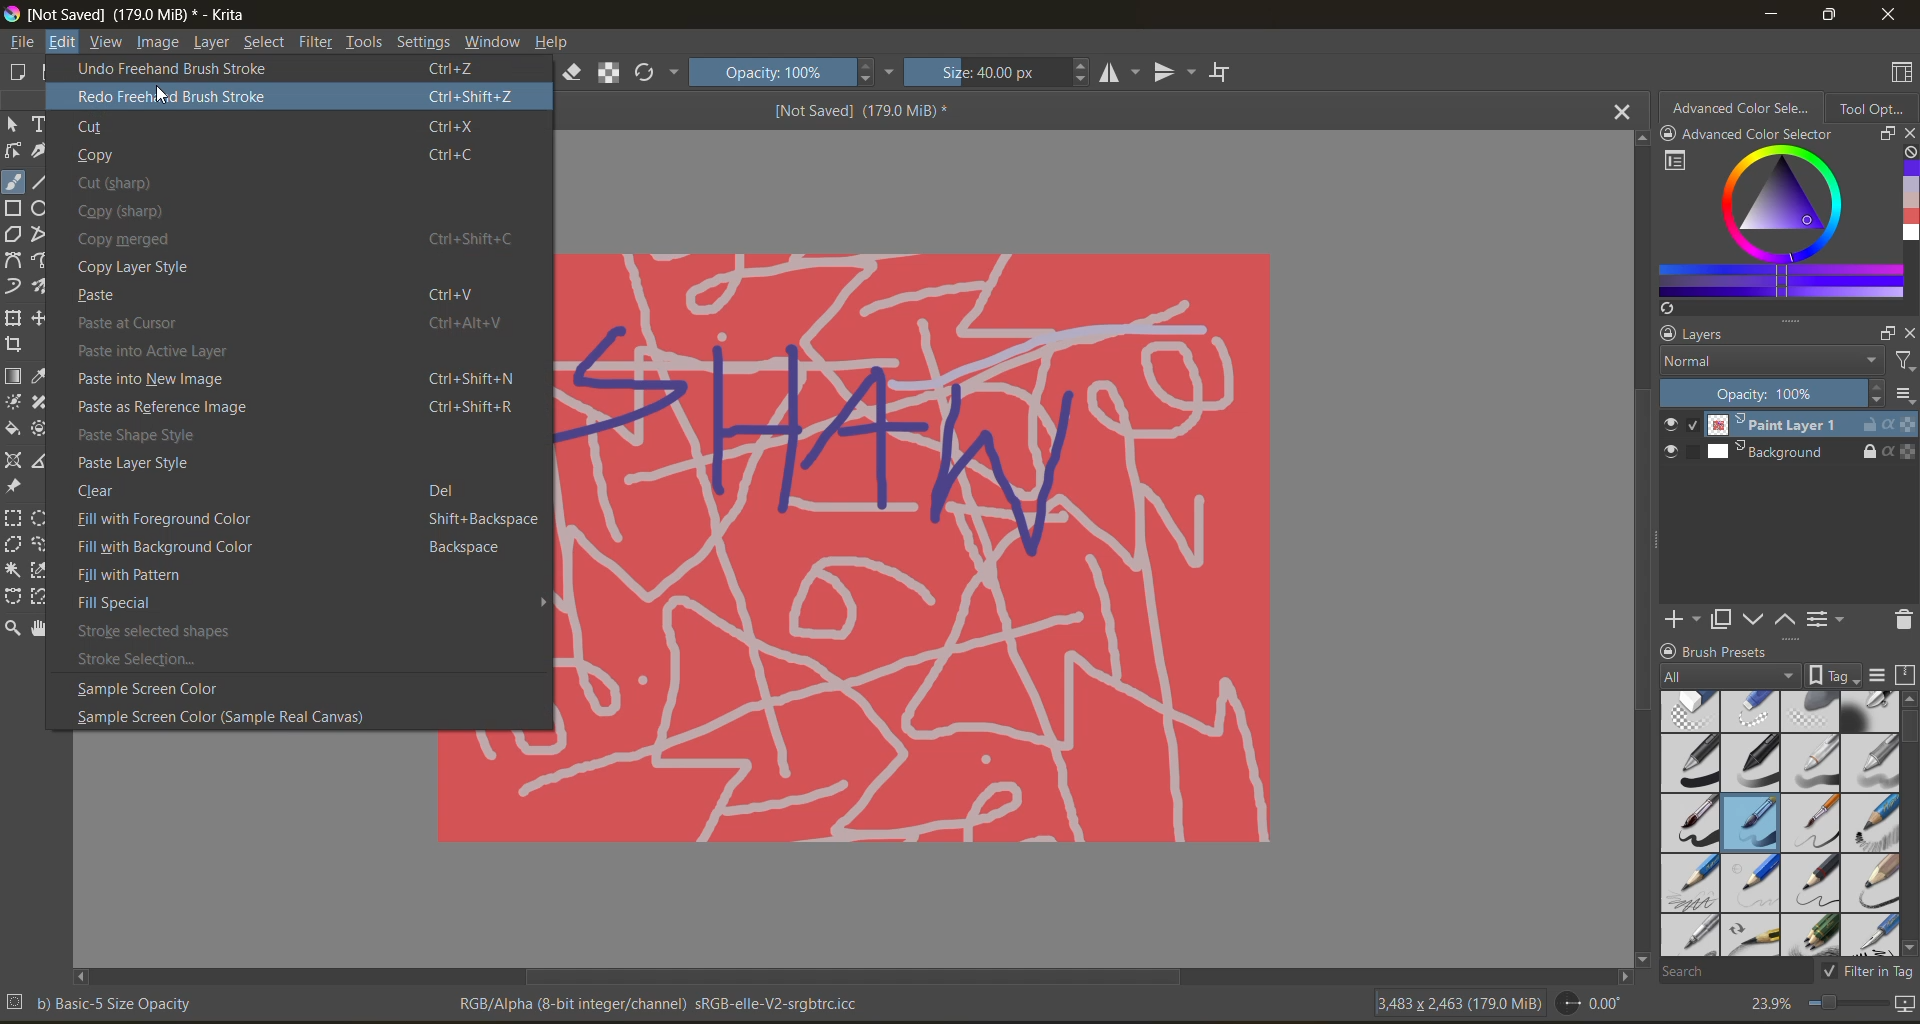 The height and width of the screenshot is (1024, 1920). Describe the element at coordinates (151, 462) in the screenshot. I see `paste layer style` at that location.